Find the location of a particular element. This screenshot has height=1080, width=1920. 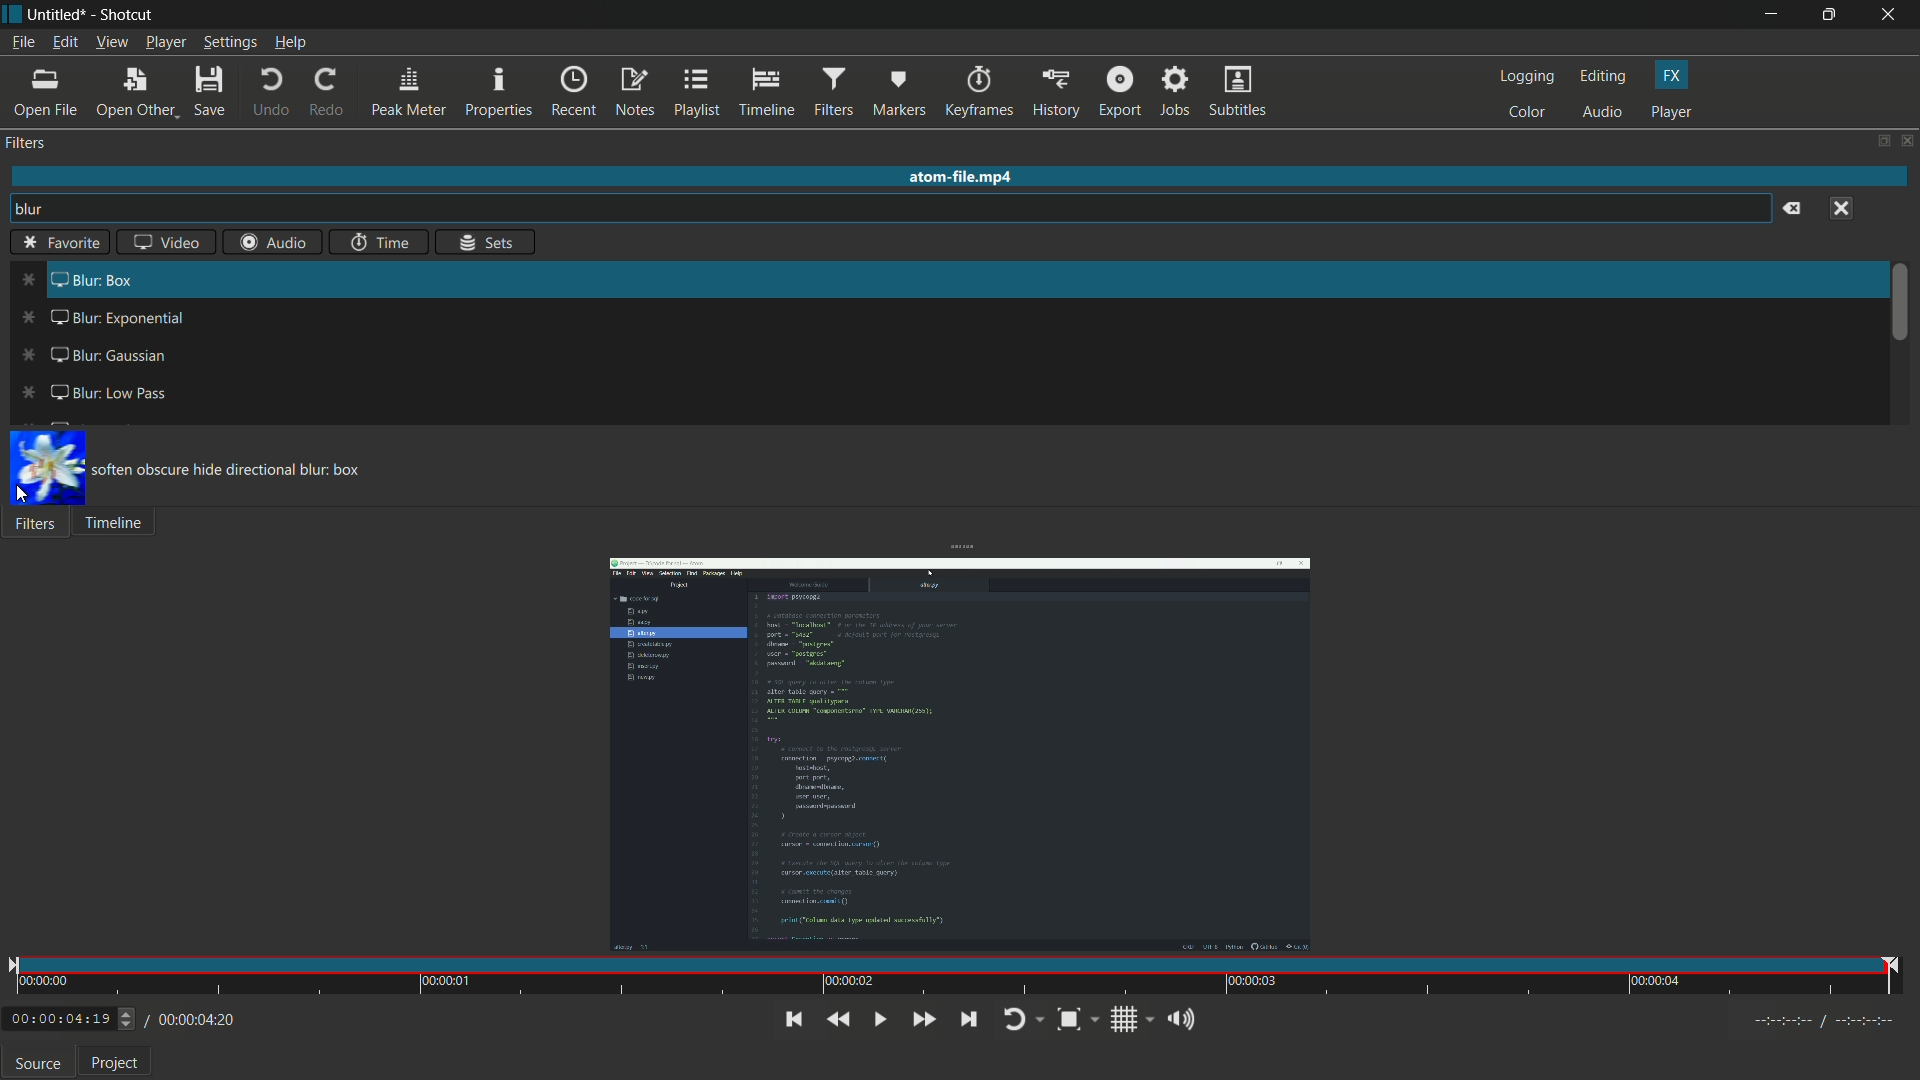

properties is located at coordinates (497, 93).